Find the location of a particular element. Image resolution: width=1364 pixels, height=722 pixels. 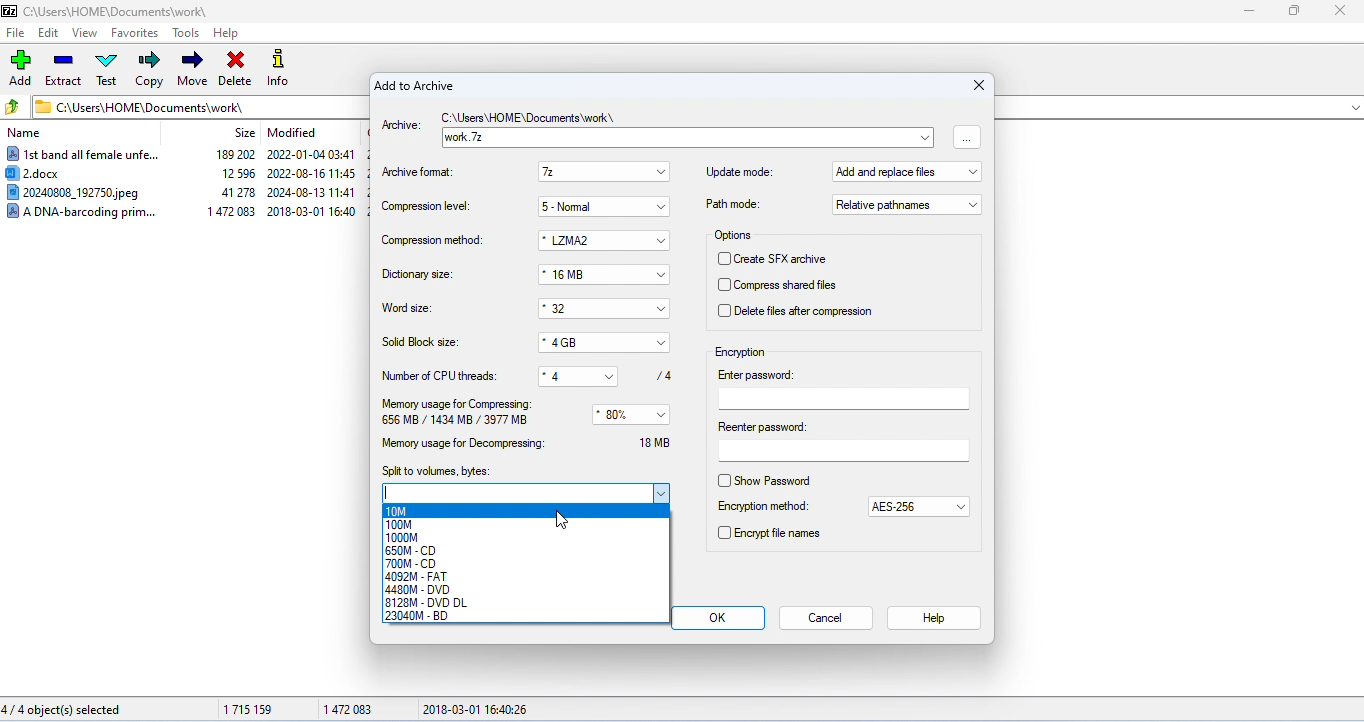

test is located at coordinates (107, 68).